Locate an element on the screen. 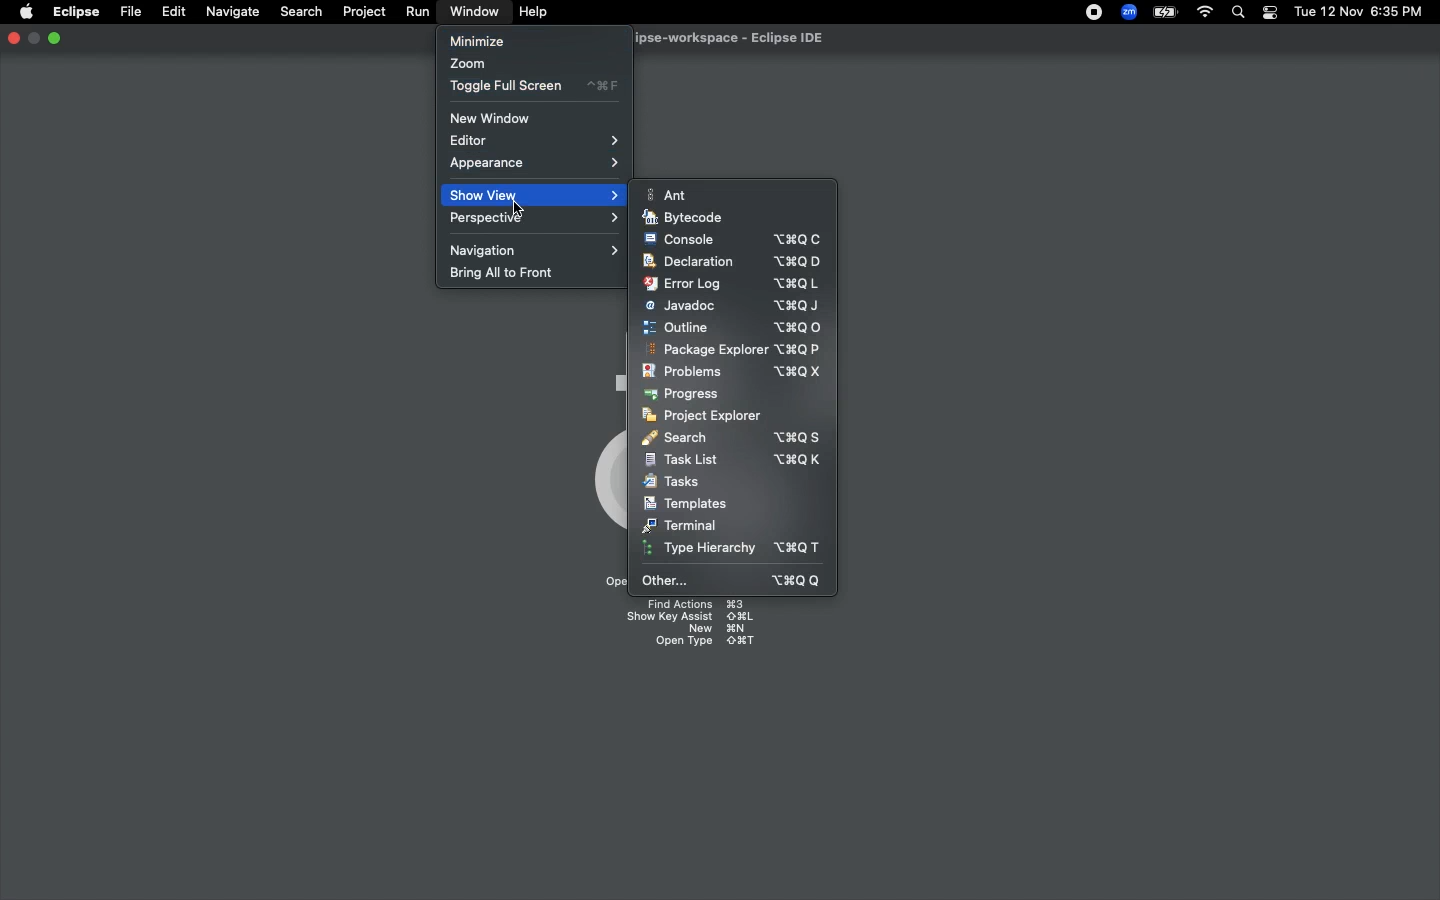  New window is located at coordinates (497, 118).